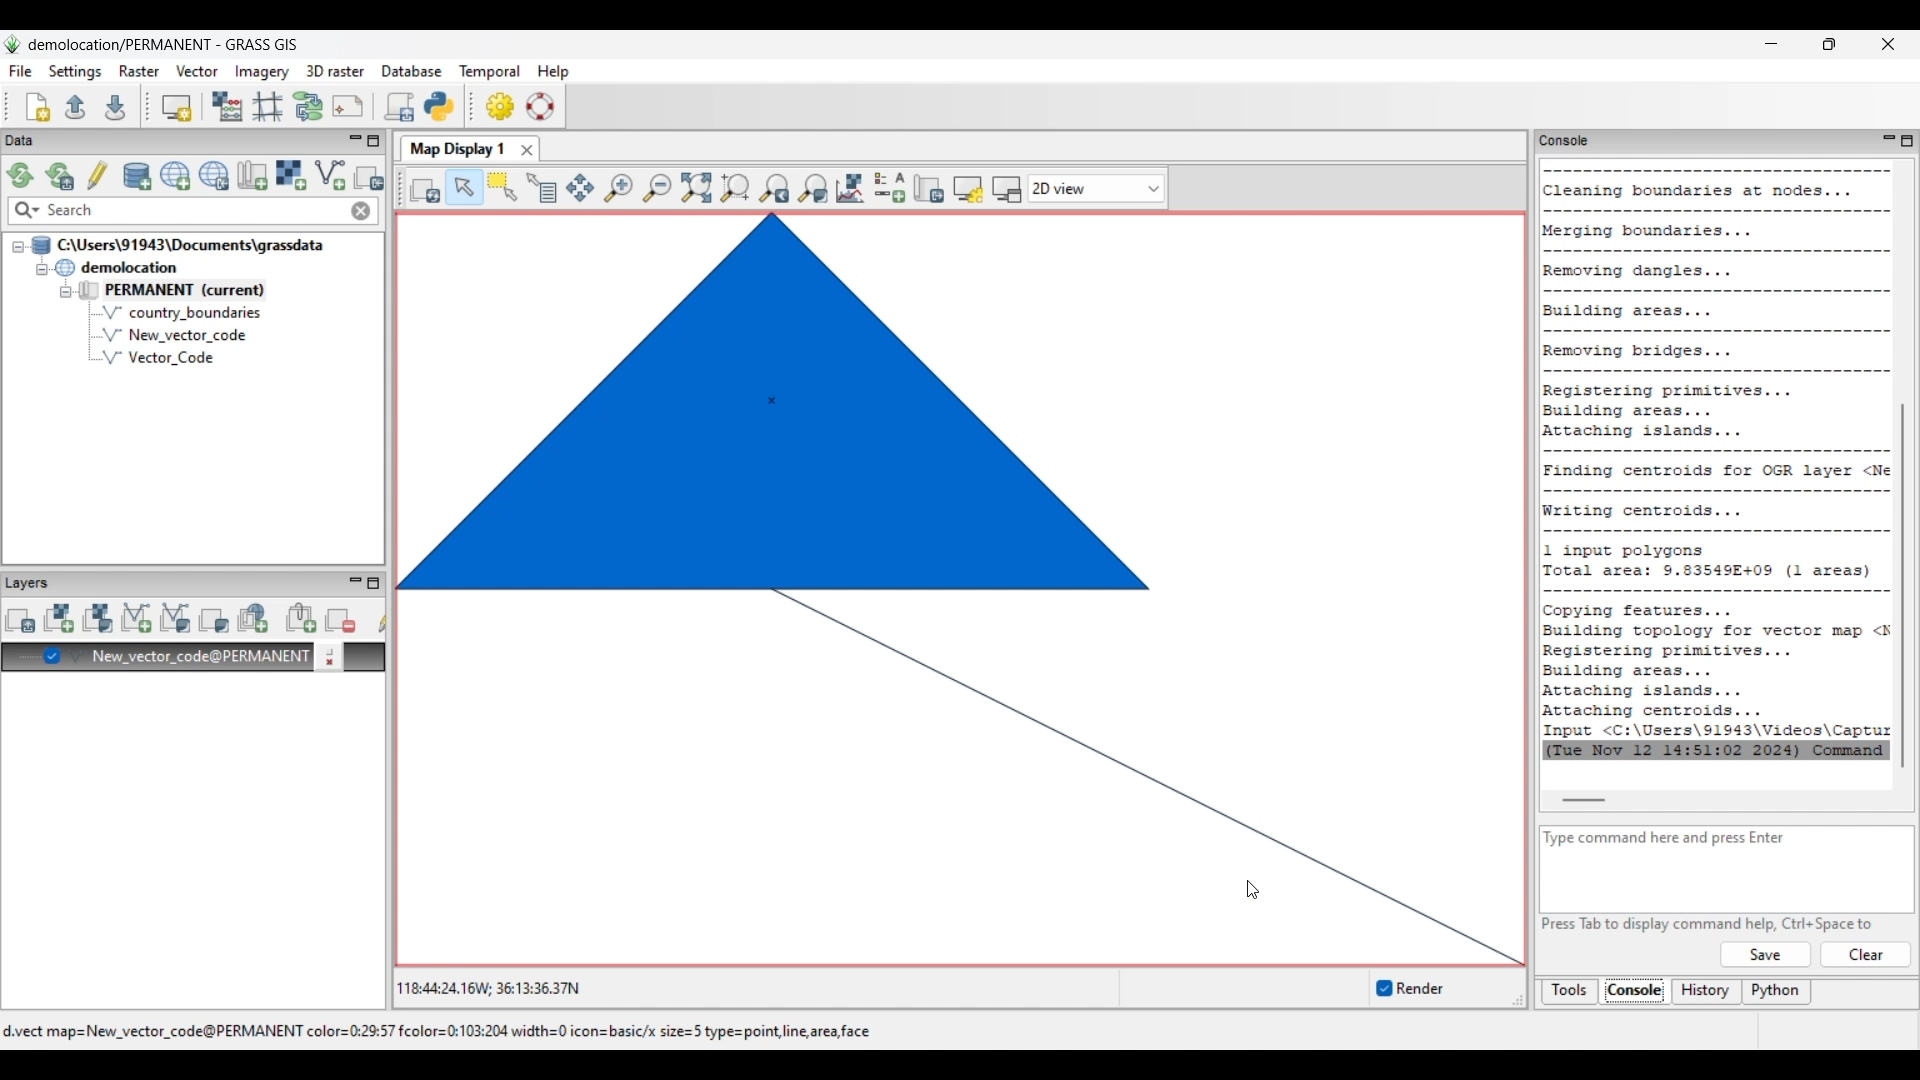  I want to click on Save current workspace to file, so click(115, 106).